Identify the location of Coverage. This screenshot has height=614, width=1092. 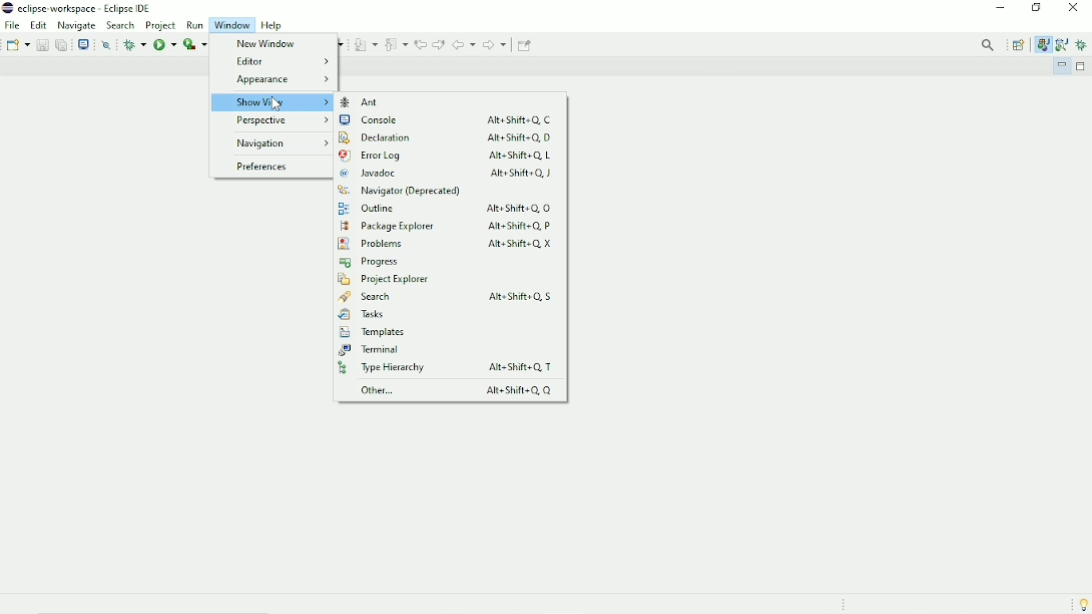
(194, 44).